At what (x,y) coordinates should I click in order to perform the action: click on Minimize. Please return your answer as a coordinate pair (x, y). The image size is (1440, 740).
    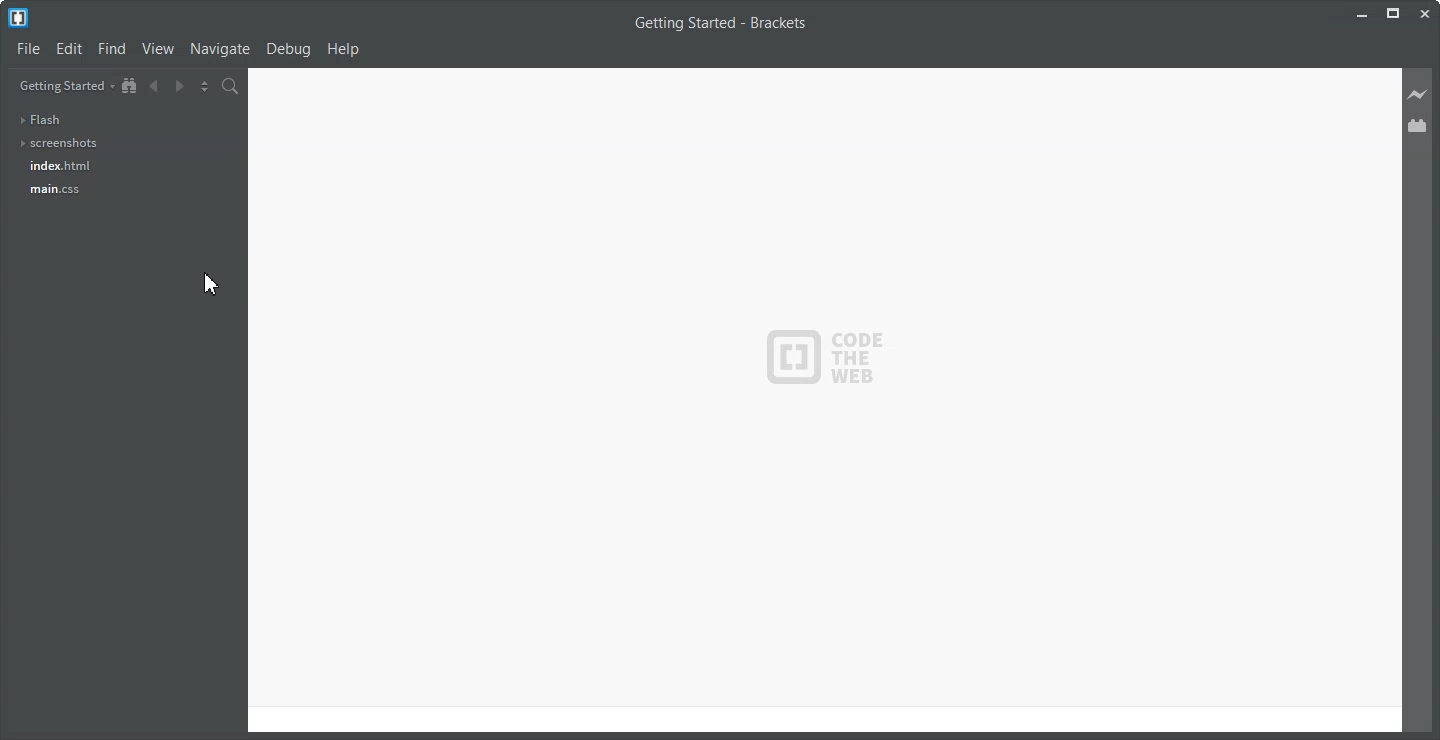
    Looking at the image, I should click on (1360, 14).